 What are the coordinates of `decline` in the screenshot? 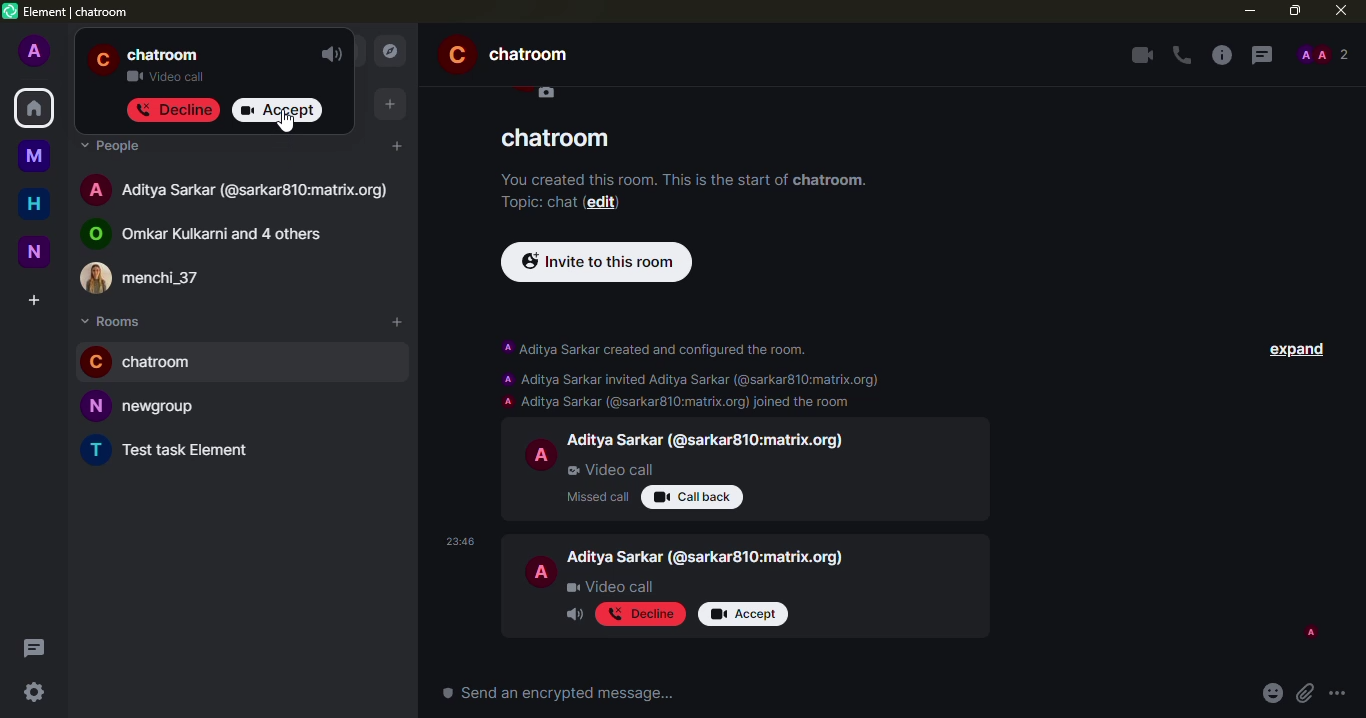 It's located at (173, 109).